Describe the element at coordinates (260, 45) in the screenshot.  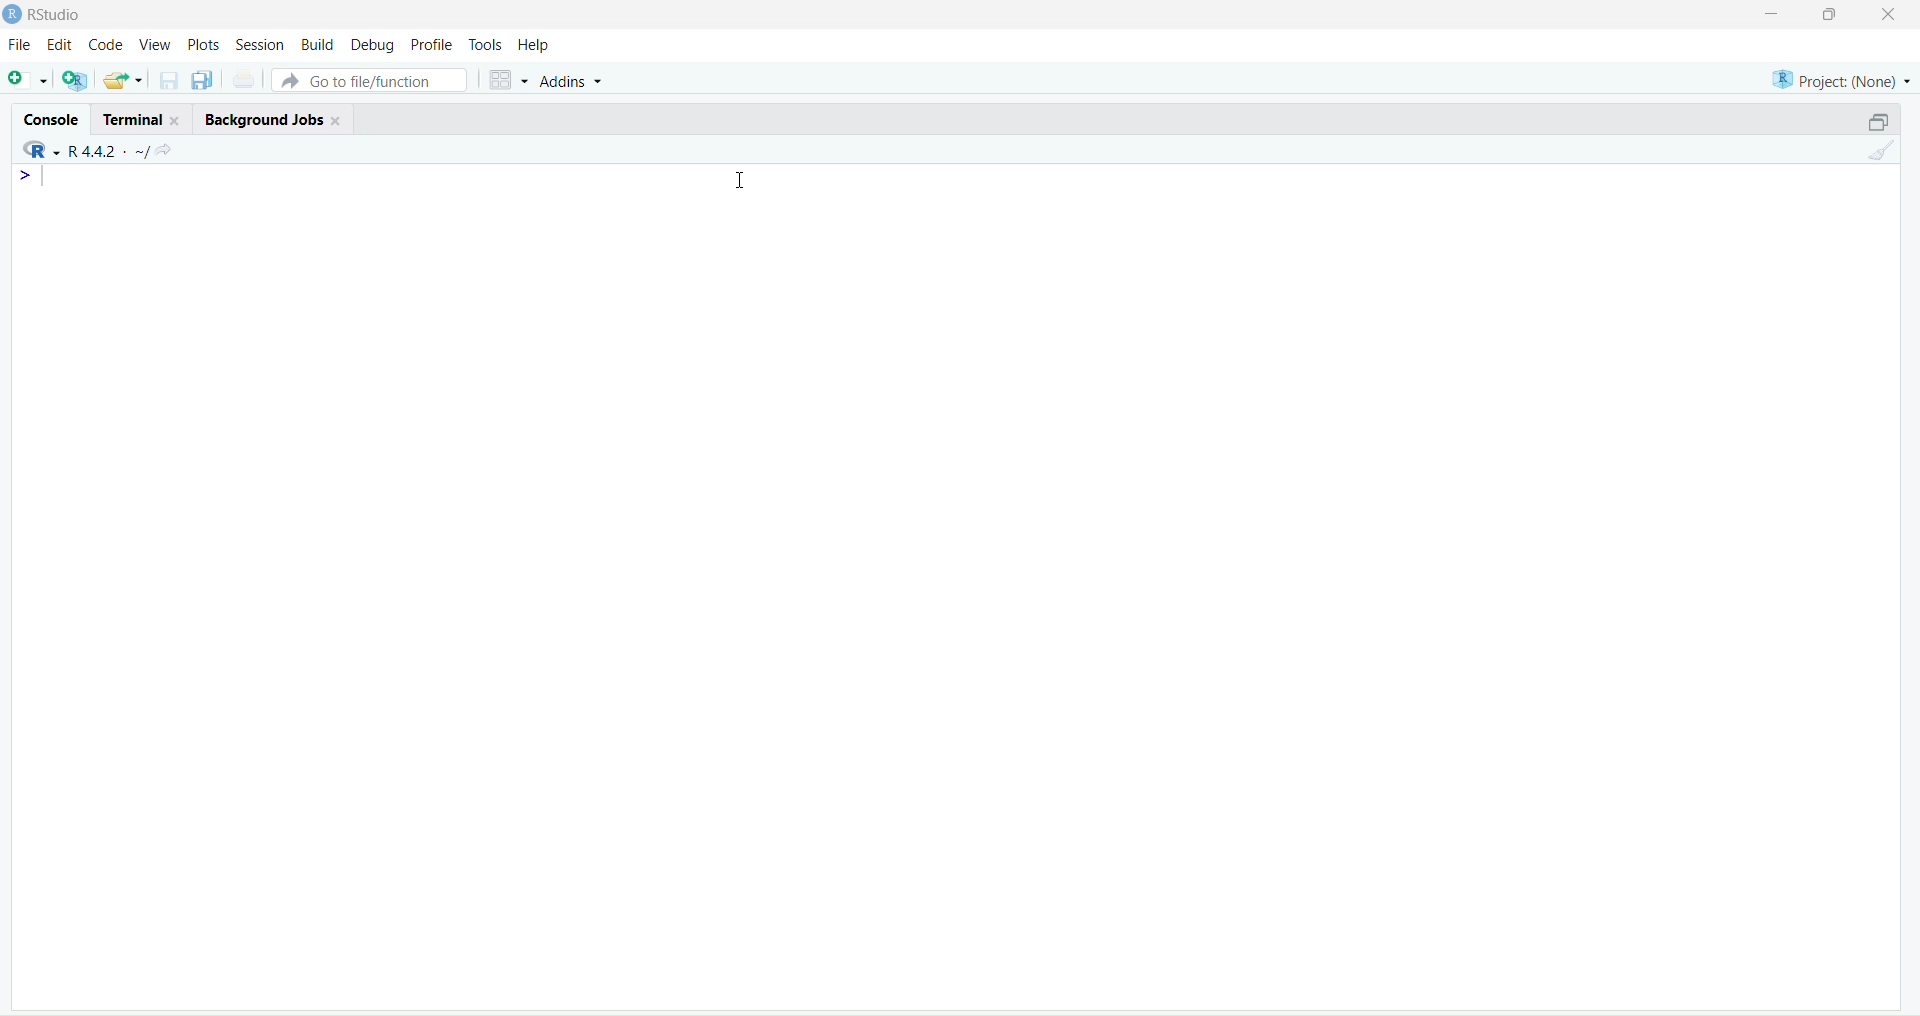
I see `Session` at that location.